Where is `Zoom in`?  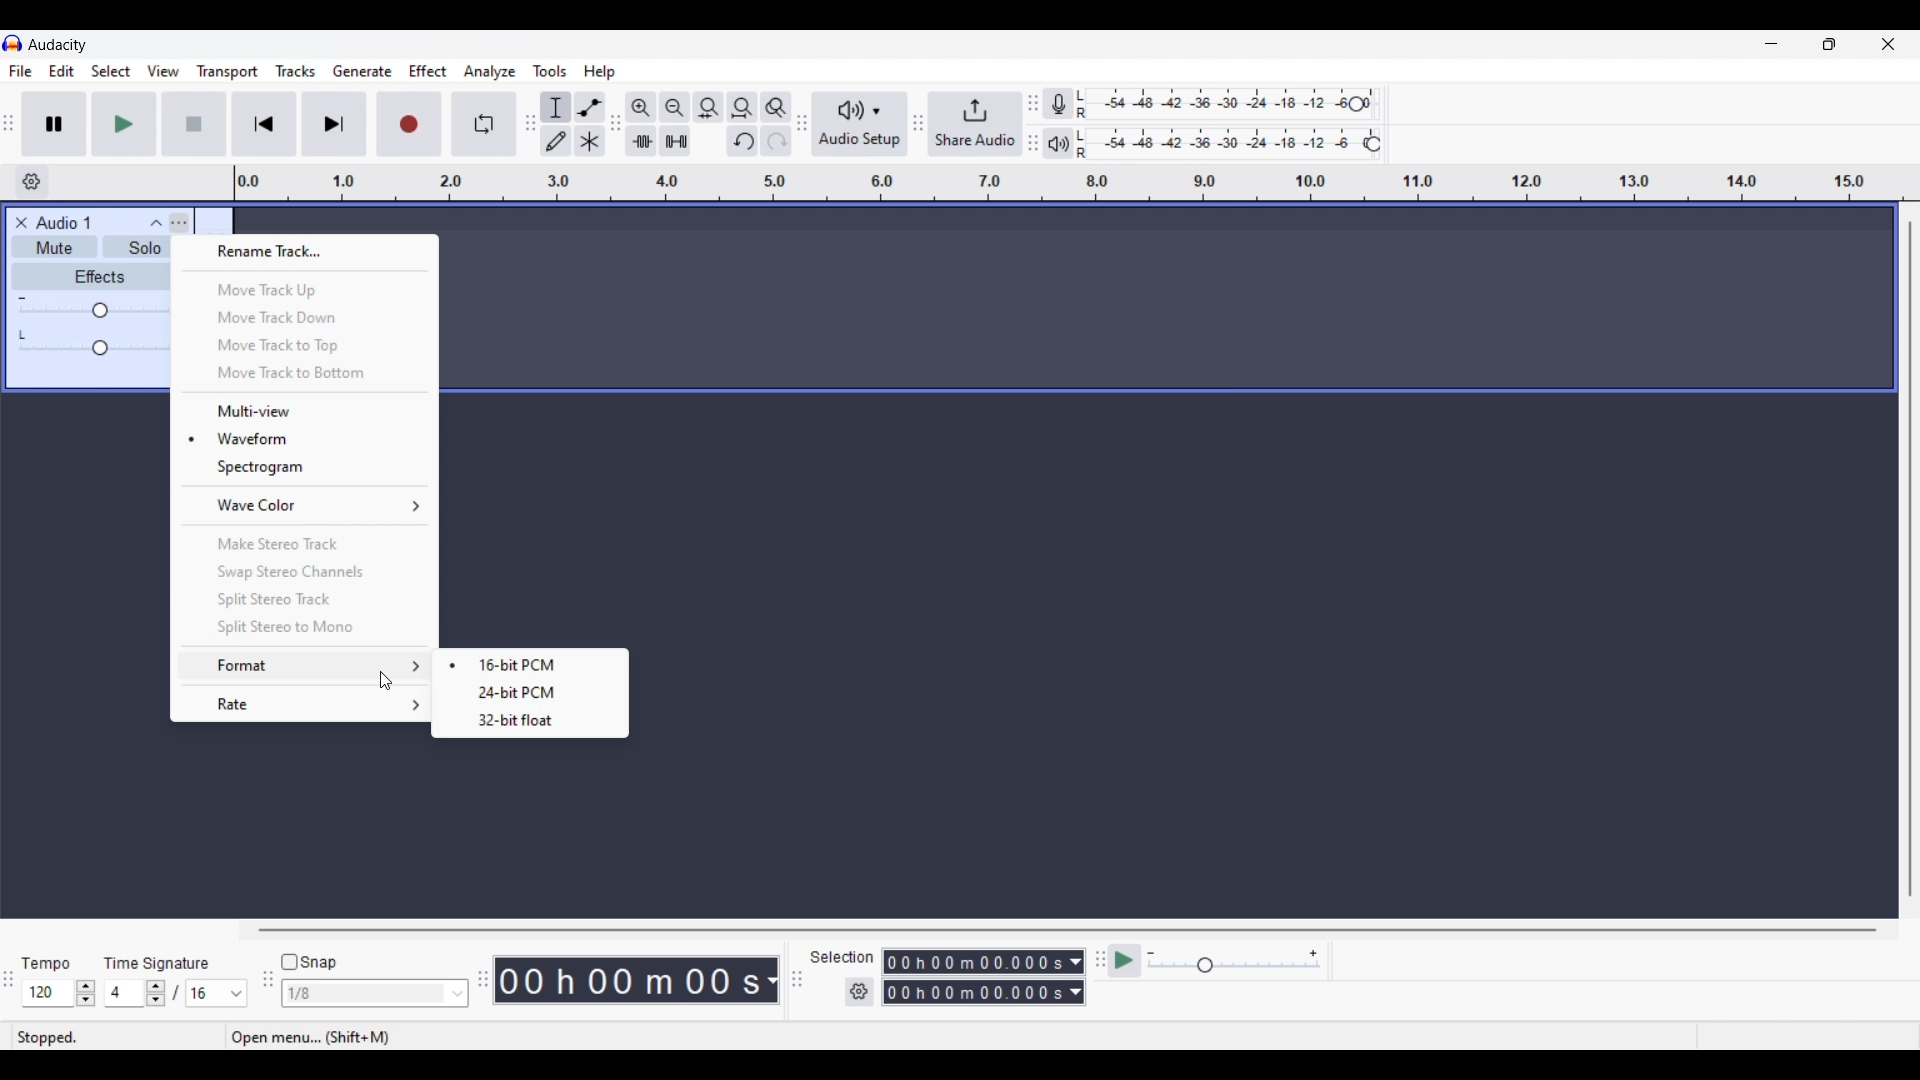 Zoom in is located at coordinates (640, 107).